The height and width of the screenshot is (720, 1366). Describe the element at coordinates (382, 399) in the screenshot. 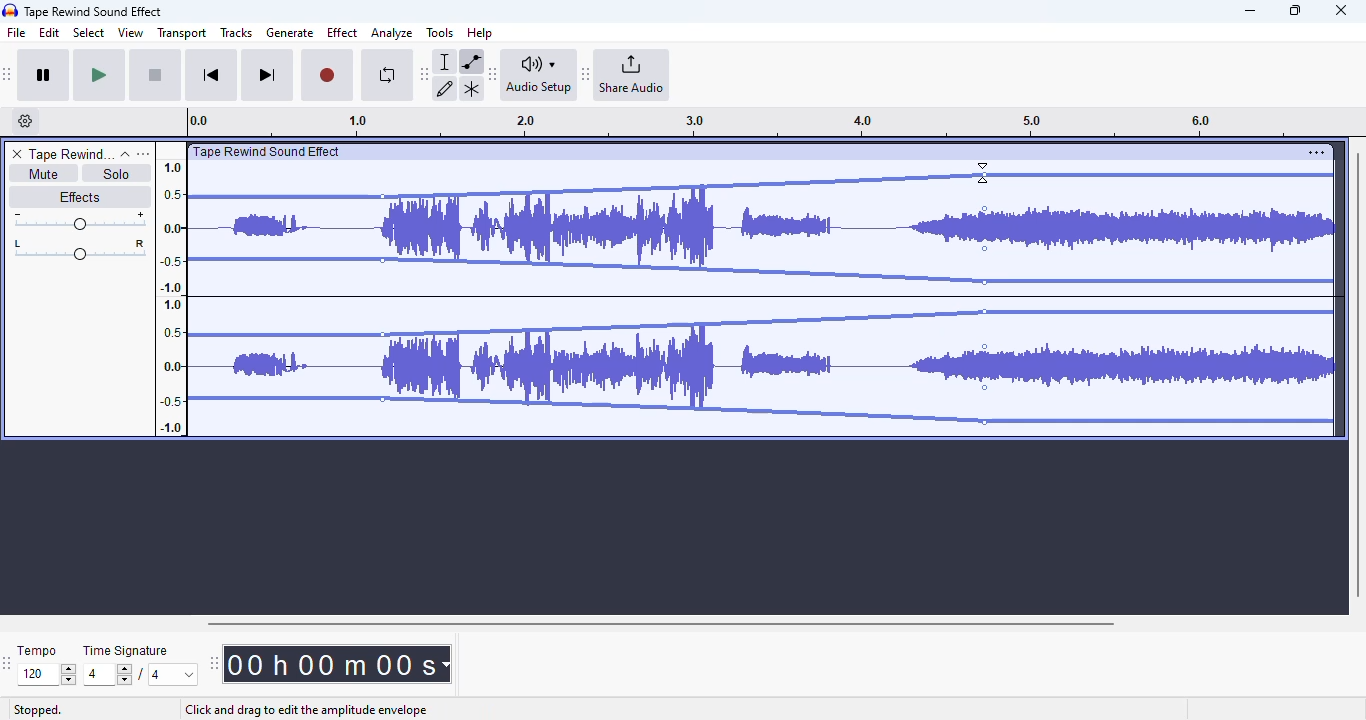

I see `control point` at that location.